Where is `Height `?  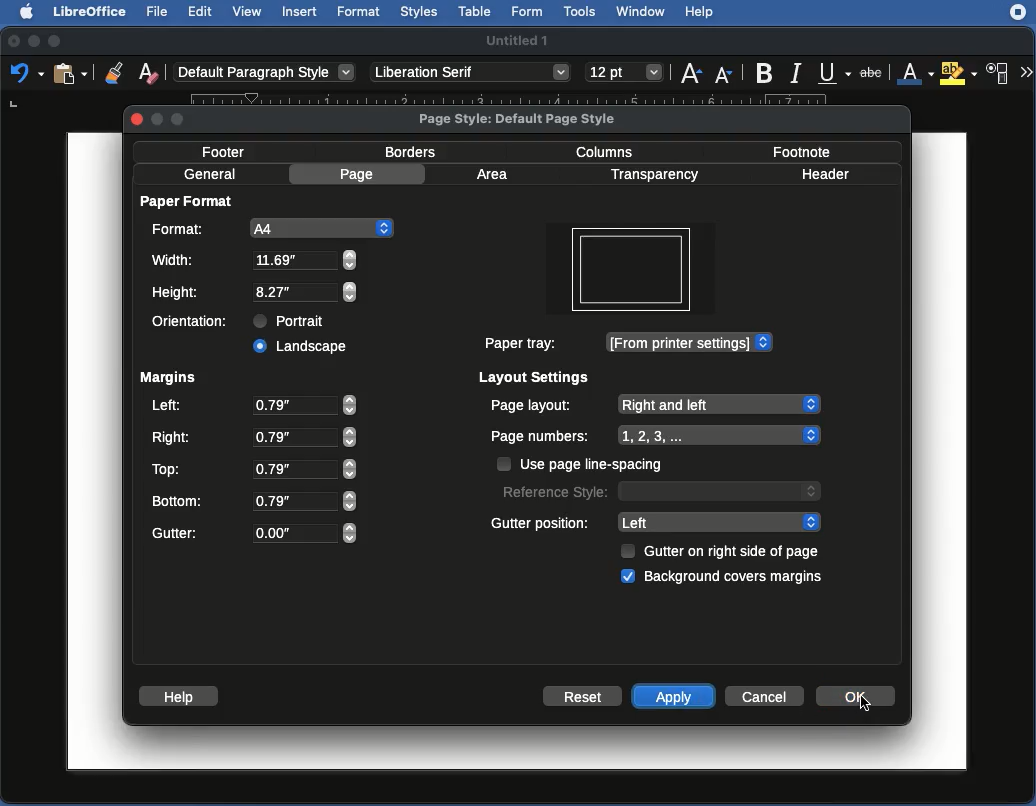 Height  is located at coordinates (180, 292).